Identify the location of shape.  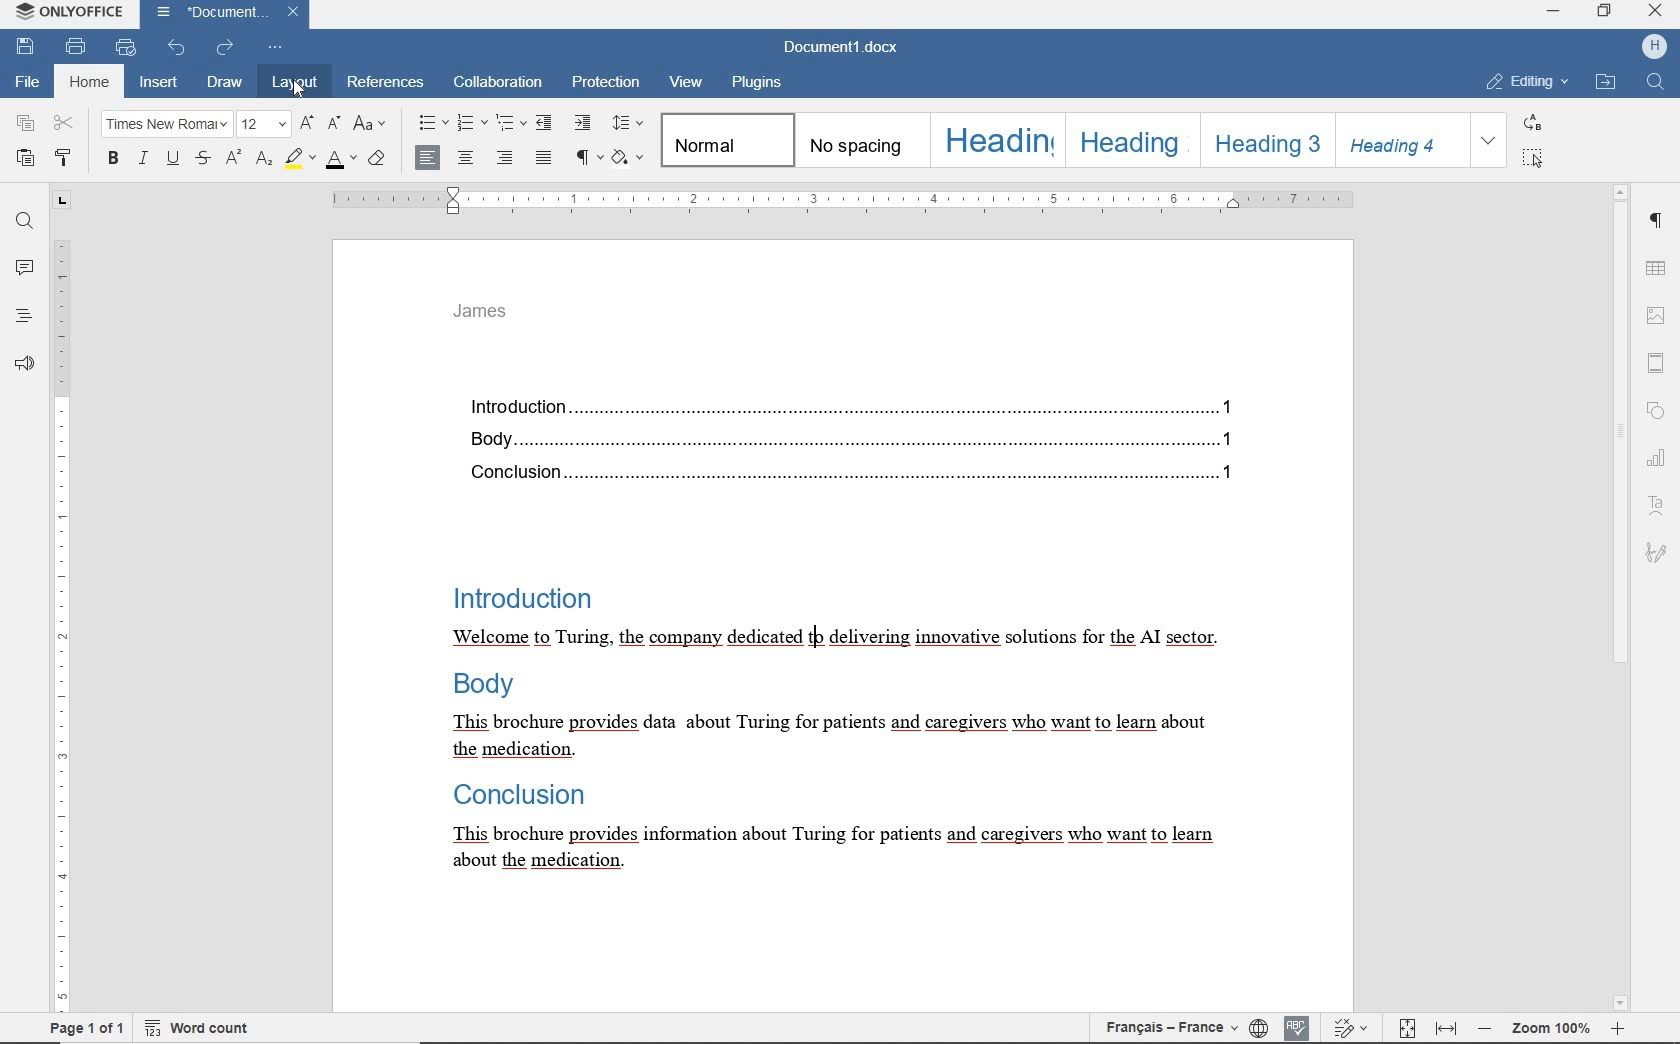
(1656, 410).